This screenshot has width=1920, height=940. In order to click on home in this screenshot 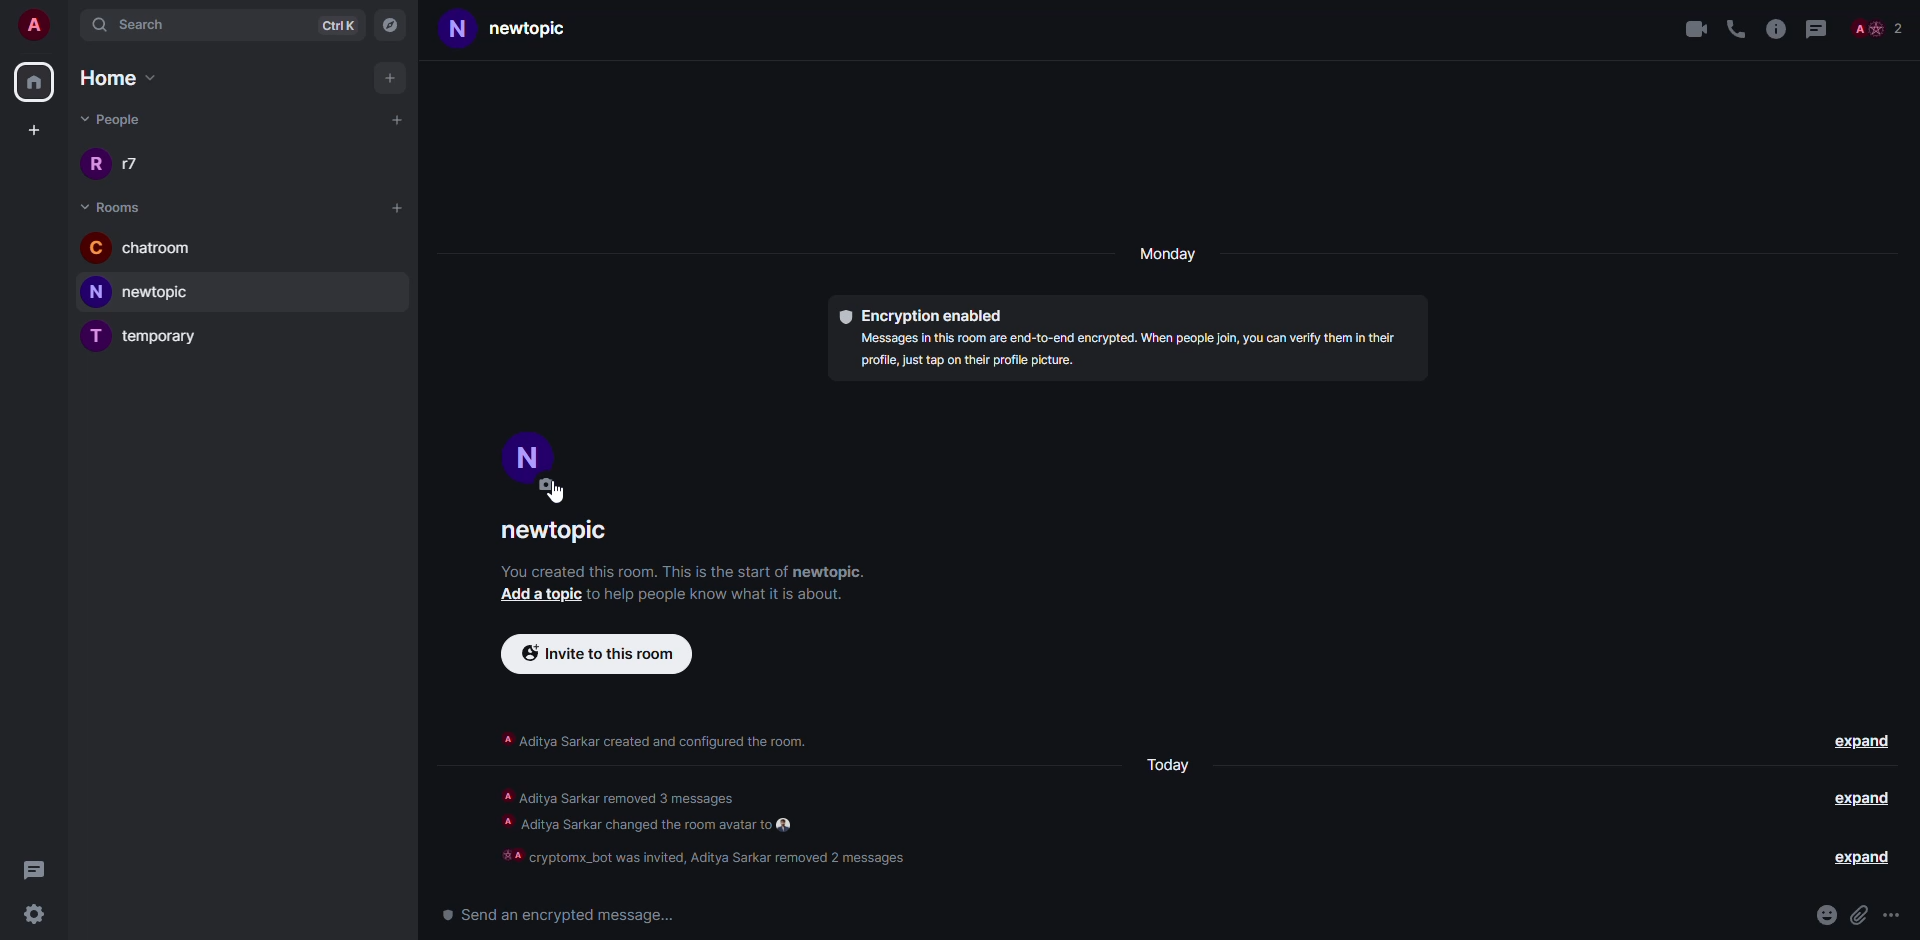, I will do `click(130, 78)`.